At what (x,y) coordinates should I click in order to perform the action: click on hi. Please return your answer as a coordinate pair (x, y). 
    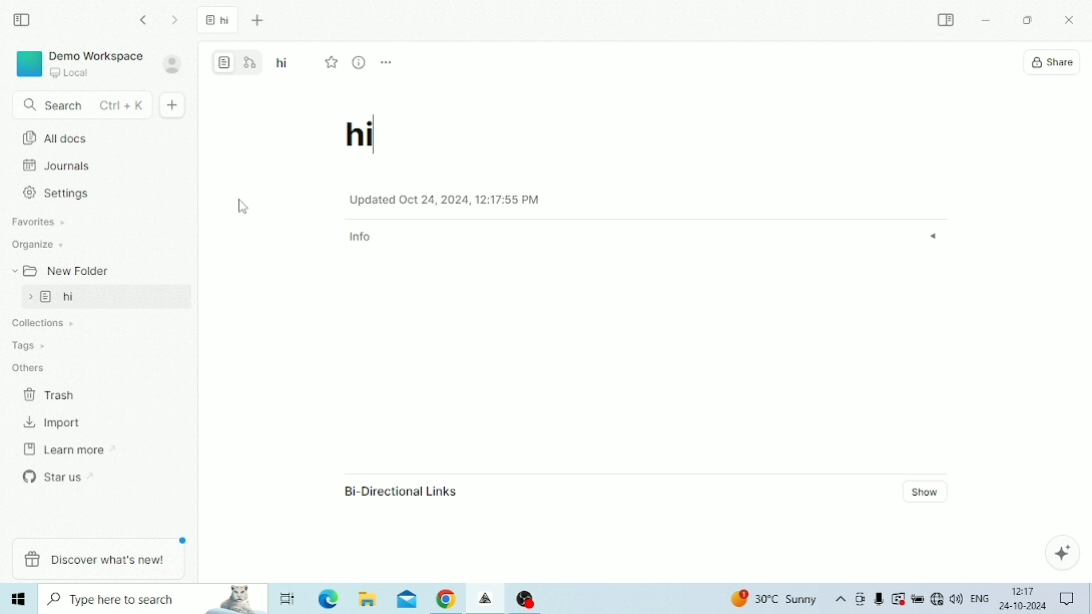
    Looking at the image, I should click on (362, 138).